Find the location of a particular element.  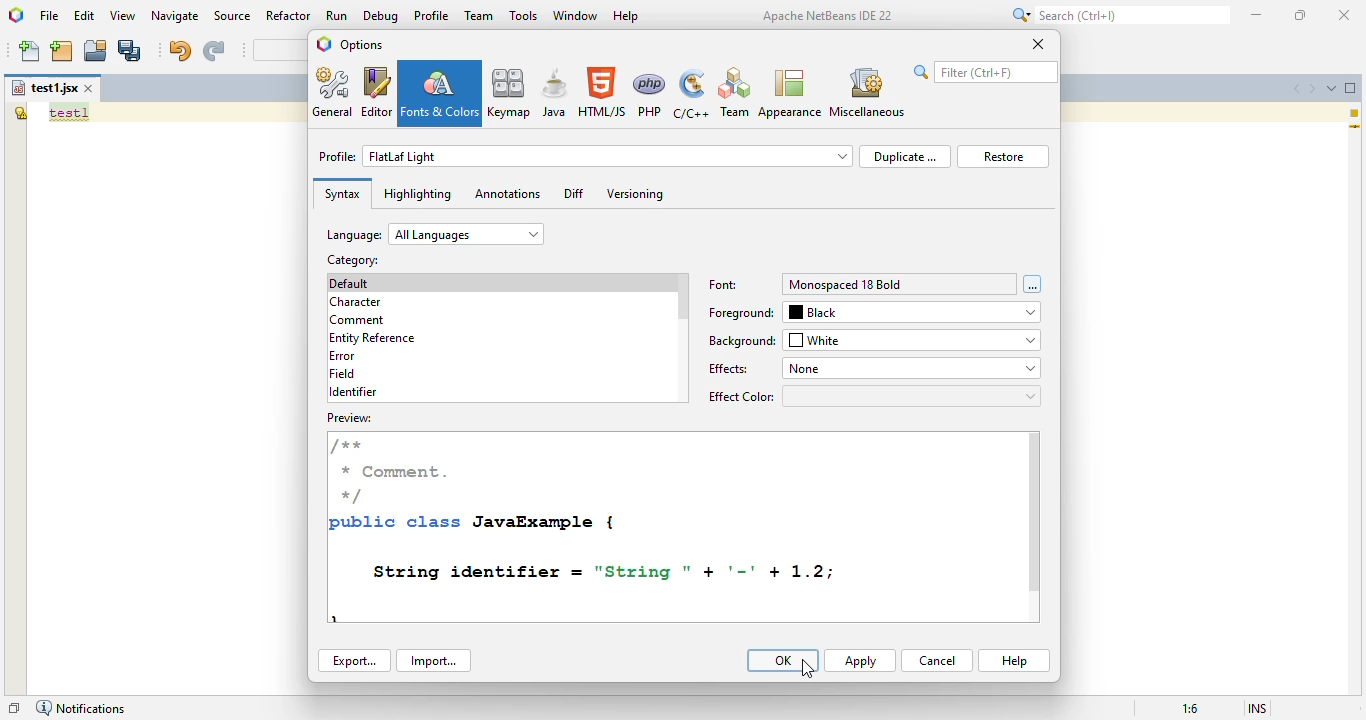

syntax is located at coordinates (342, 194).